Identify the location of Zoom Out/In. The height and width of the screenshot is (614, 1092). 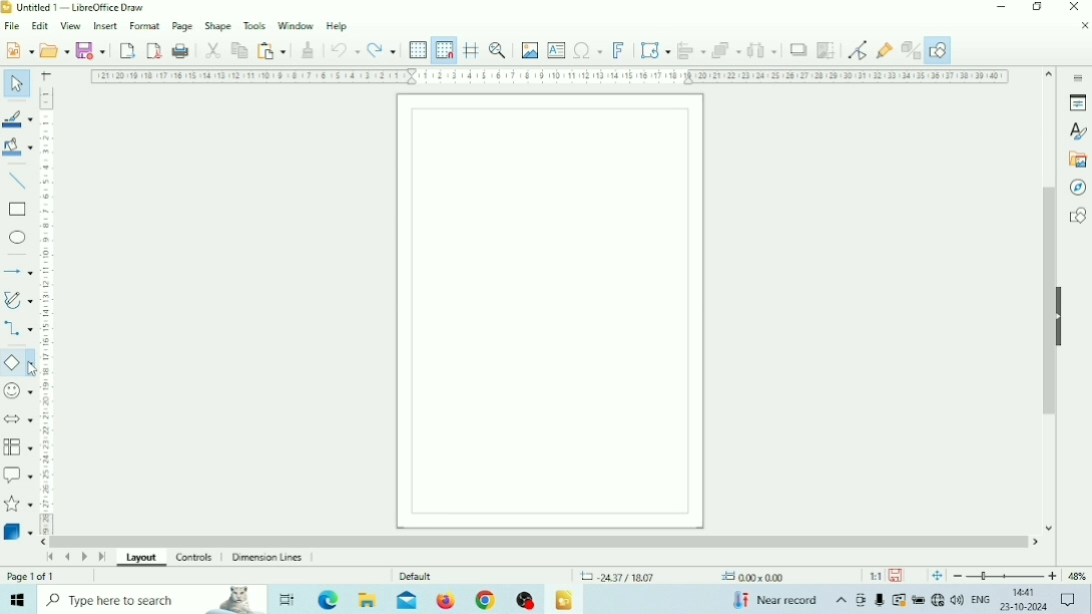
(1005, 576).